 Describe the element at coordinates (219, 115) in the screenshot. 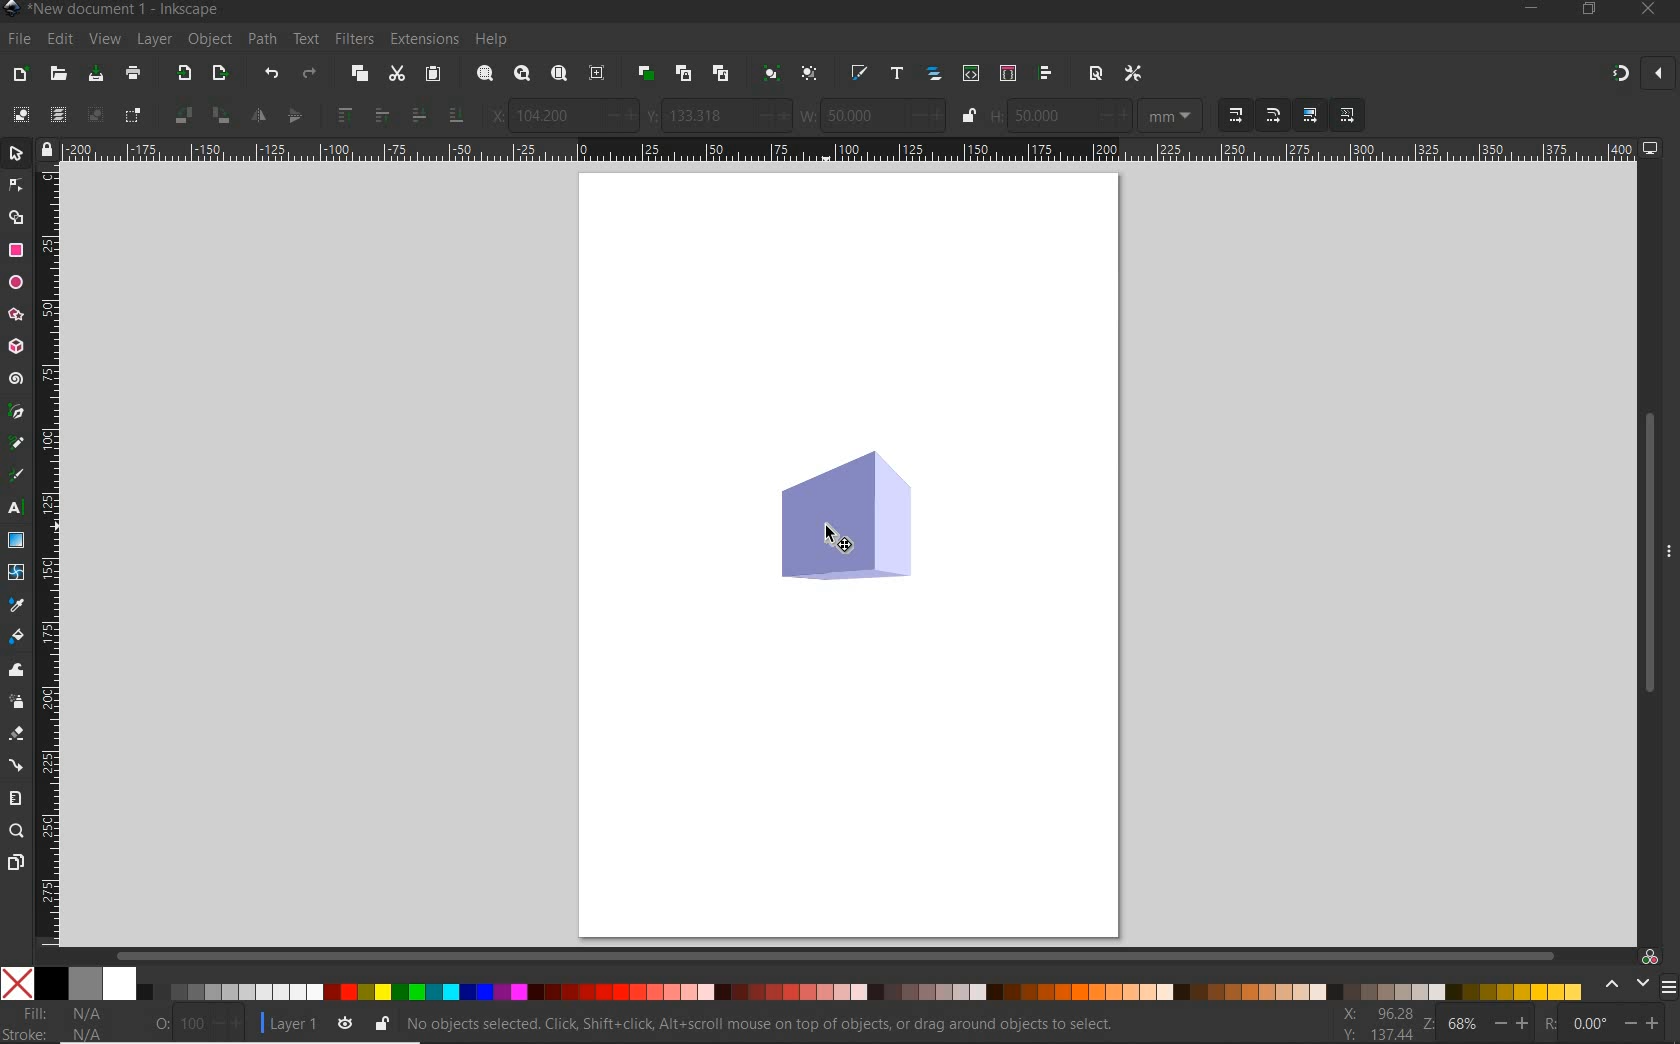

I see `object rotate` at that location.